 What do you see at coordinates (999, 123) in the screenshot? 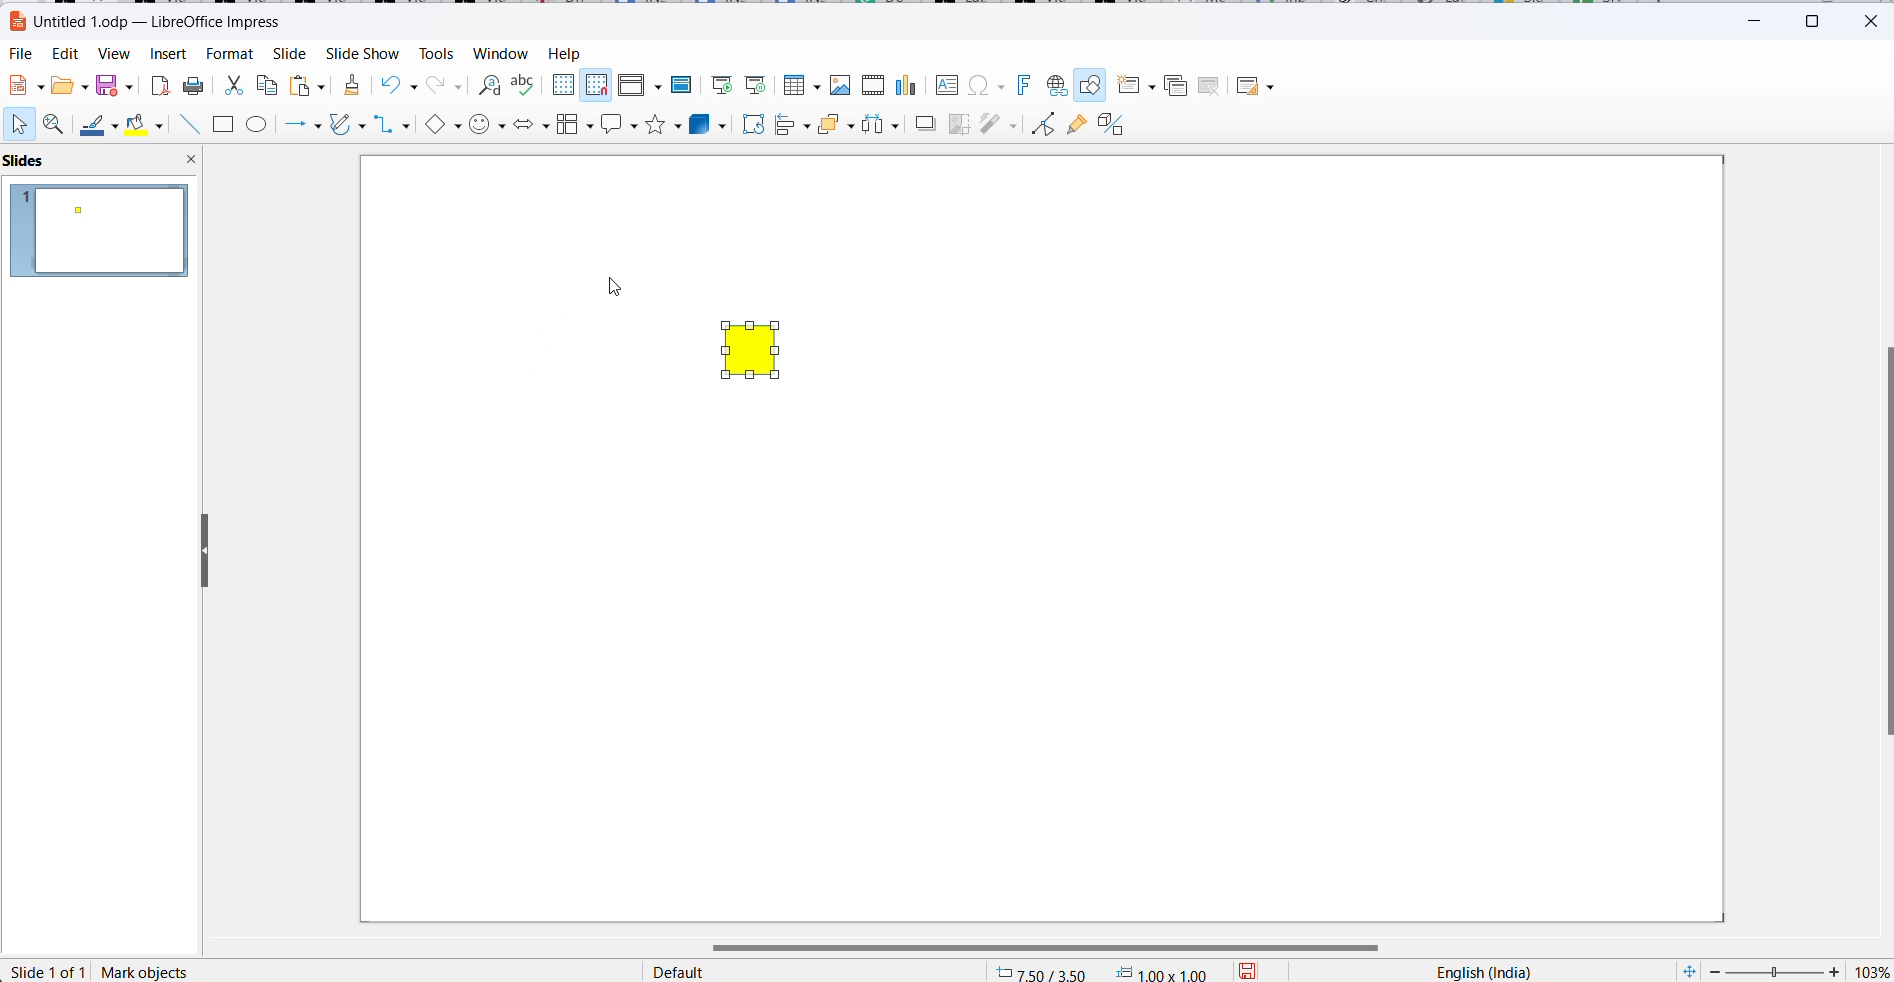
I see `filters` at bounding box center [999, 123].